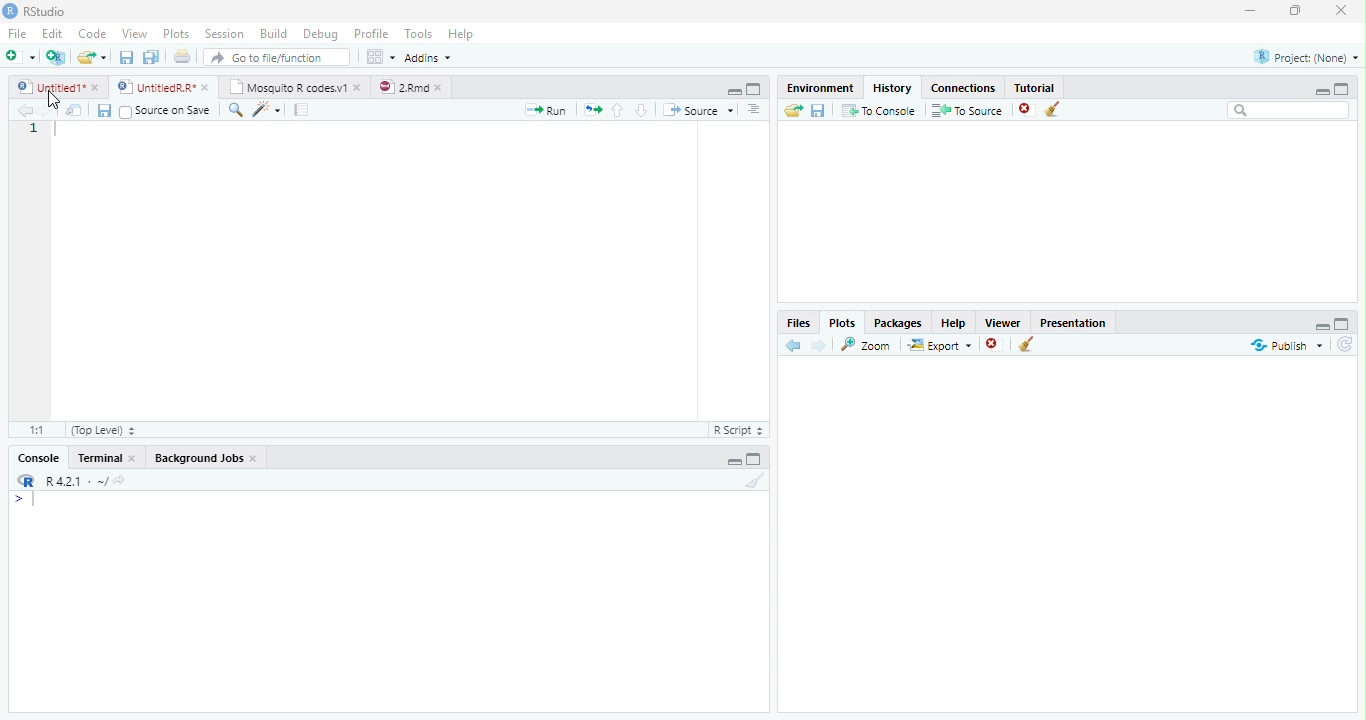 This screenshot has width=1366, height=720. Describe the element at coordinates (820, 345) in the screenshot. I see `Next Plot` at that location.